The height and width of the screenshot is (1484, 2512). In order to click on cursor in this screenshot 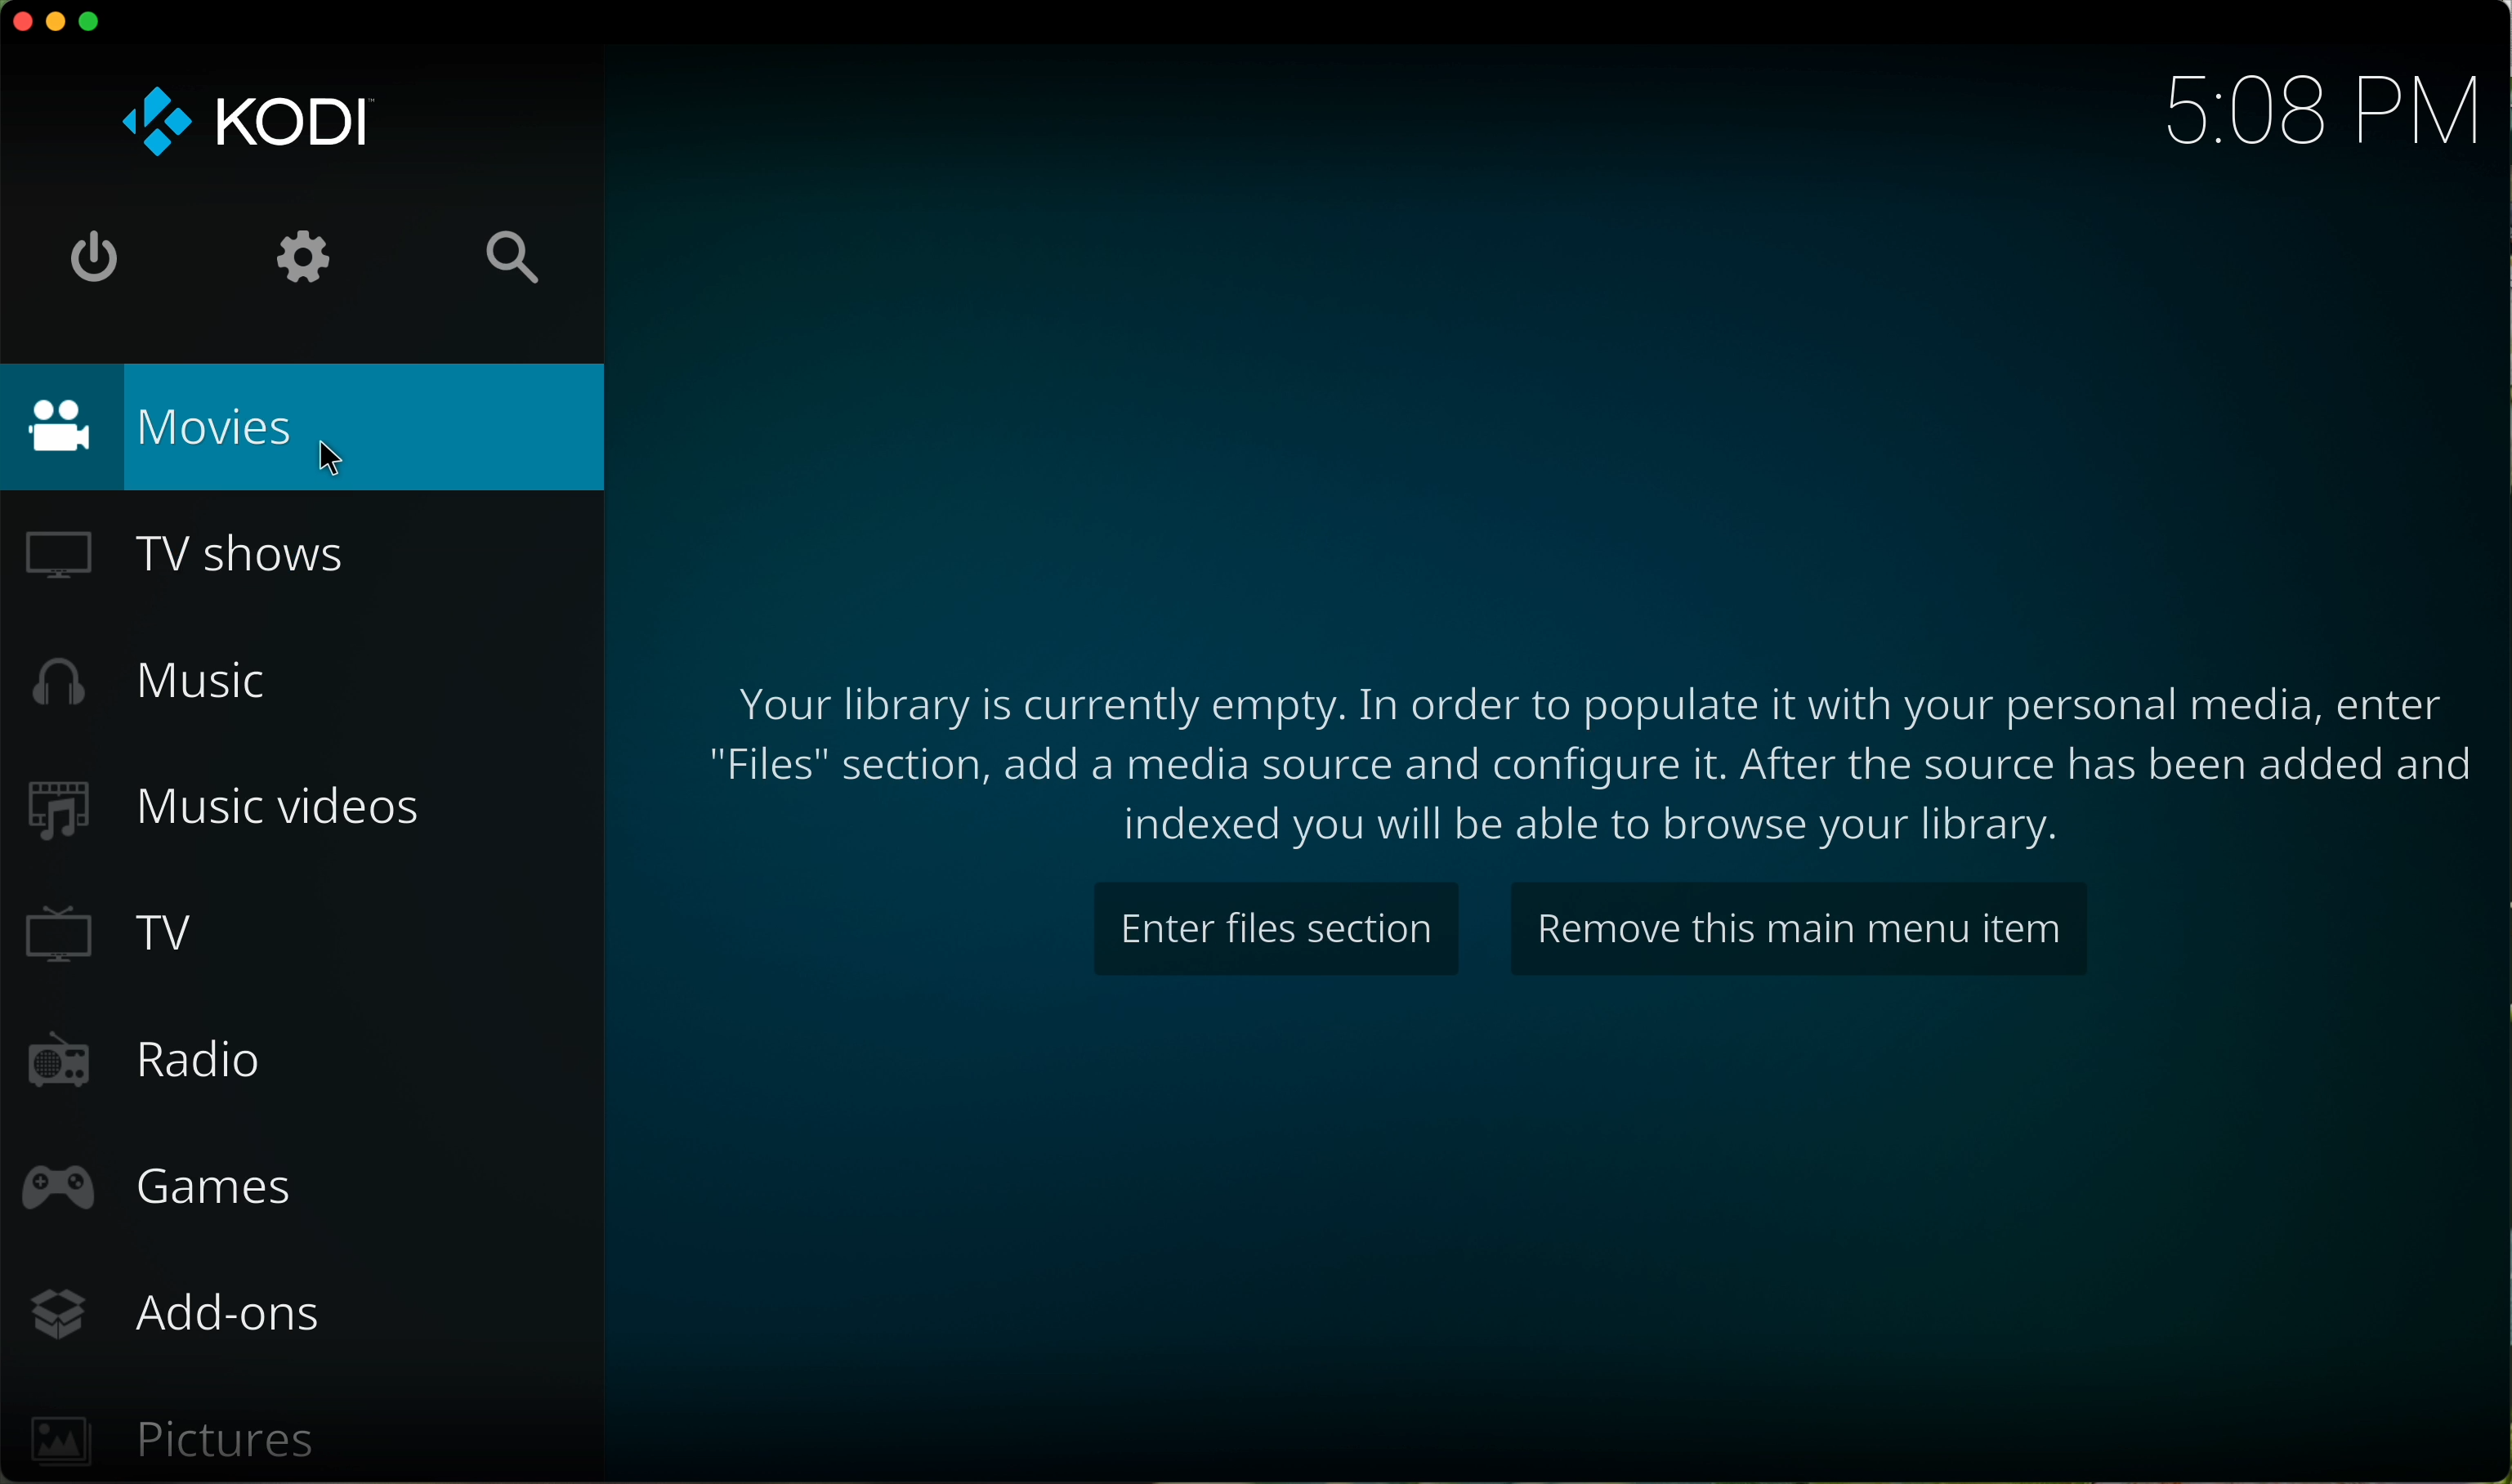, I will do `click(334, 460)`.